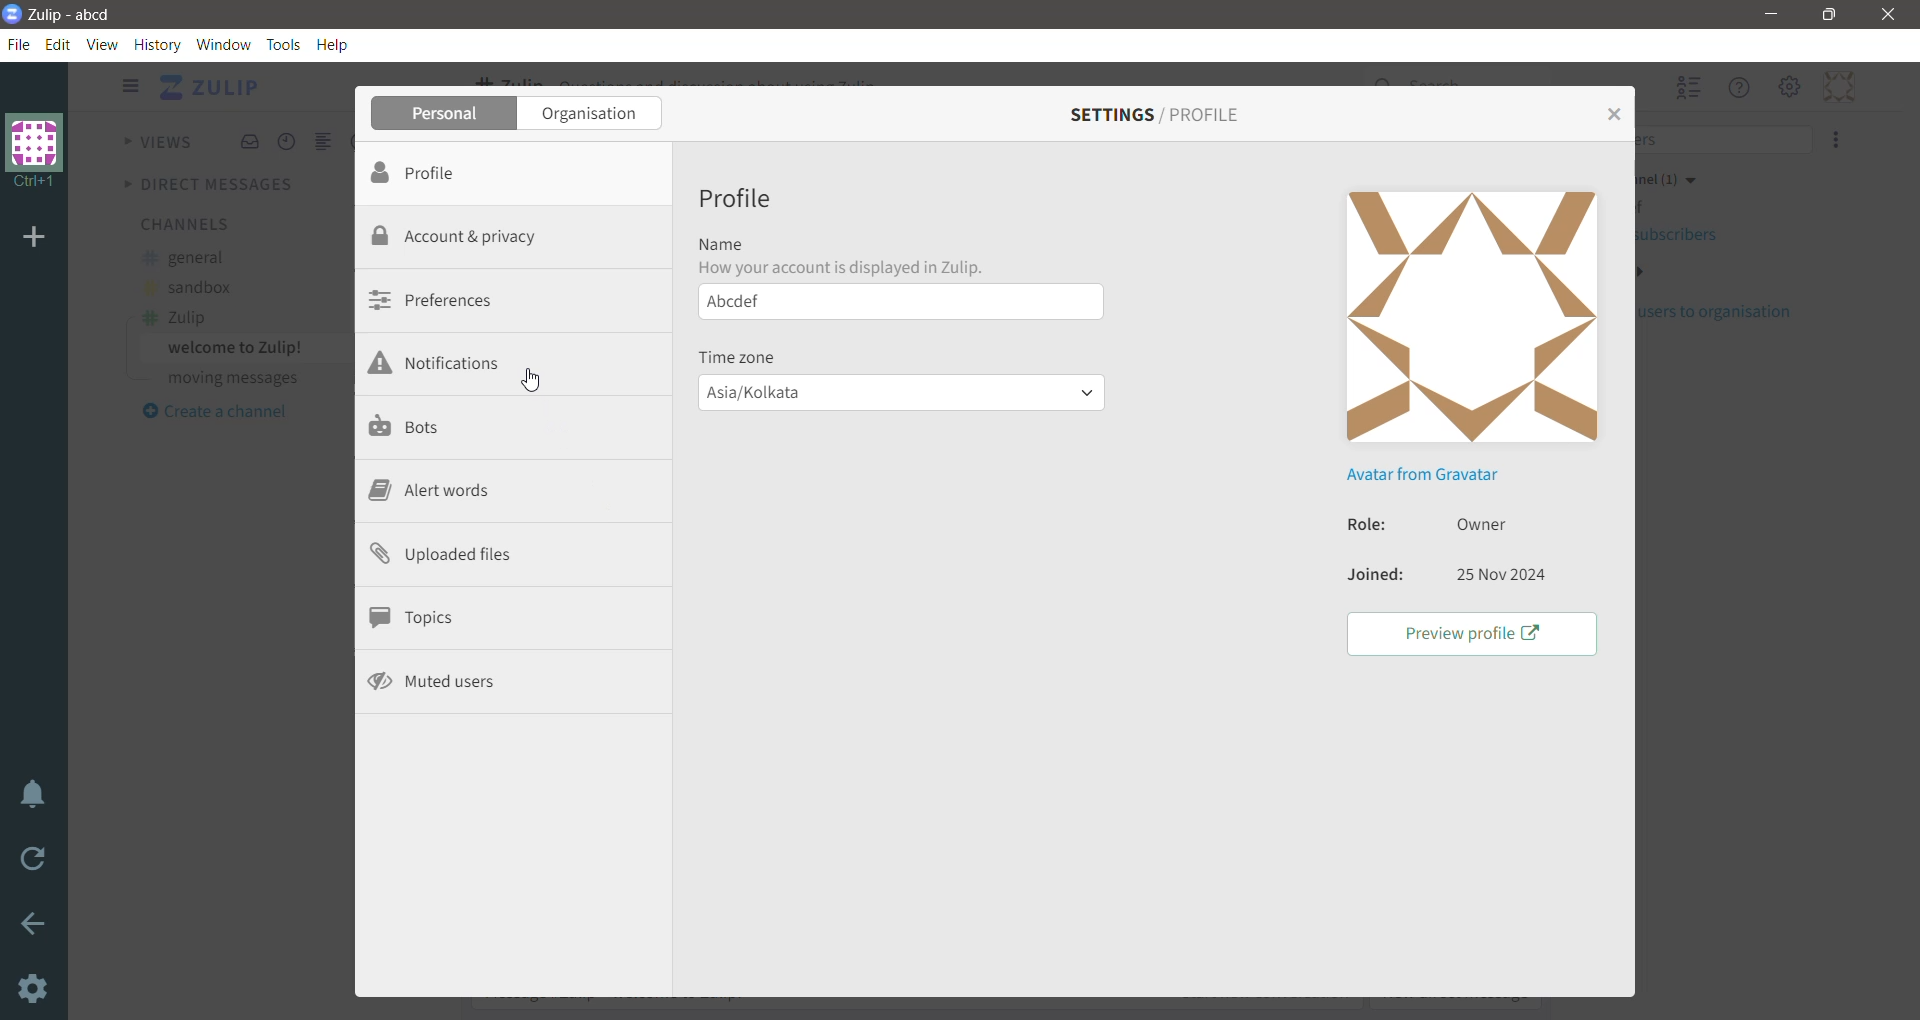 The height and width of the screenshot is (1020, 1920). I want to click on File, so click(23, 45).